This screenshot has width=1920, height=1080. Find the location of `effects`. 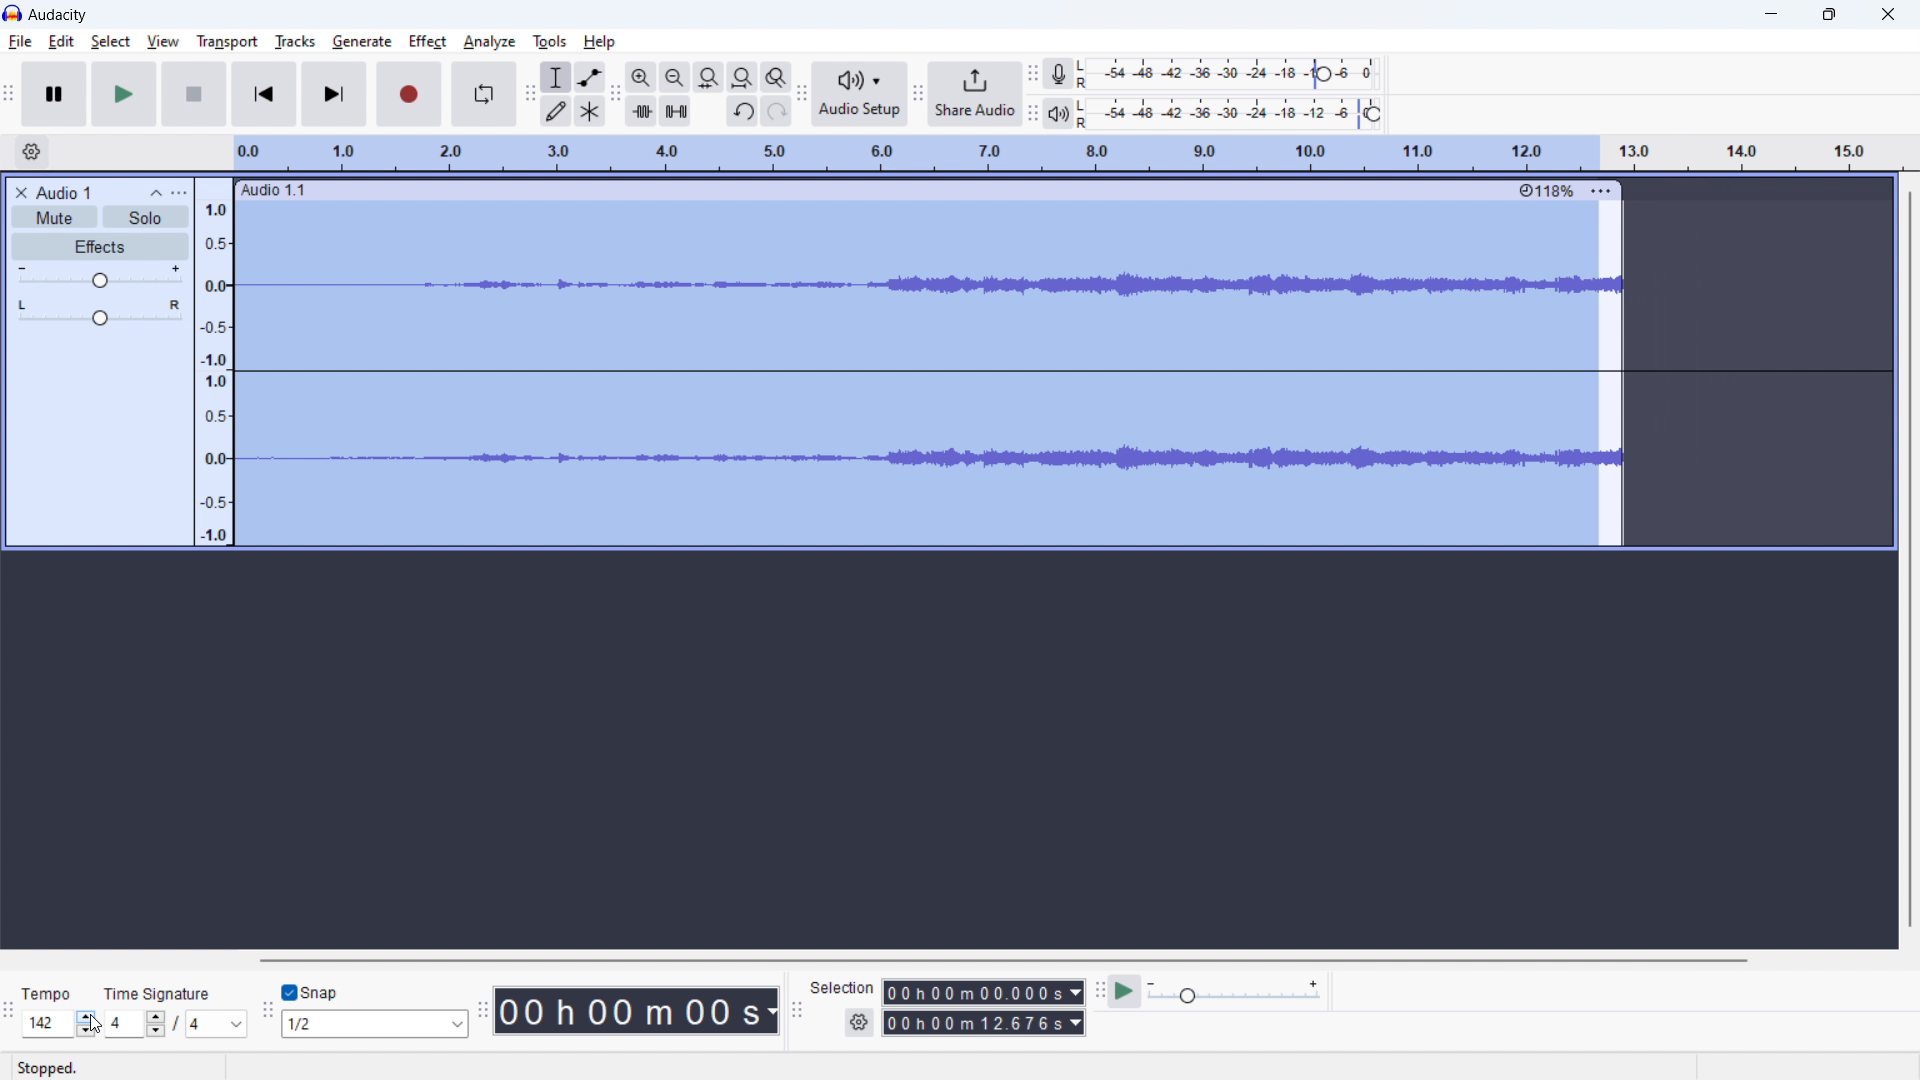

effects is located at coordinates (101, 247).